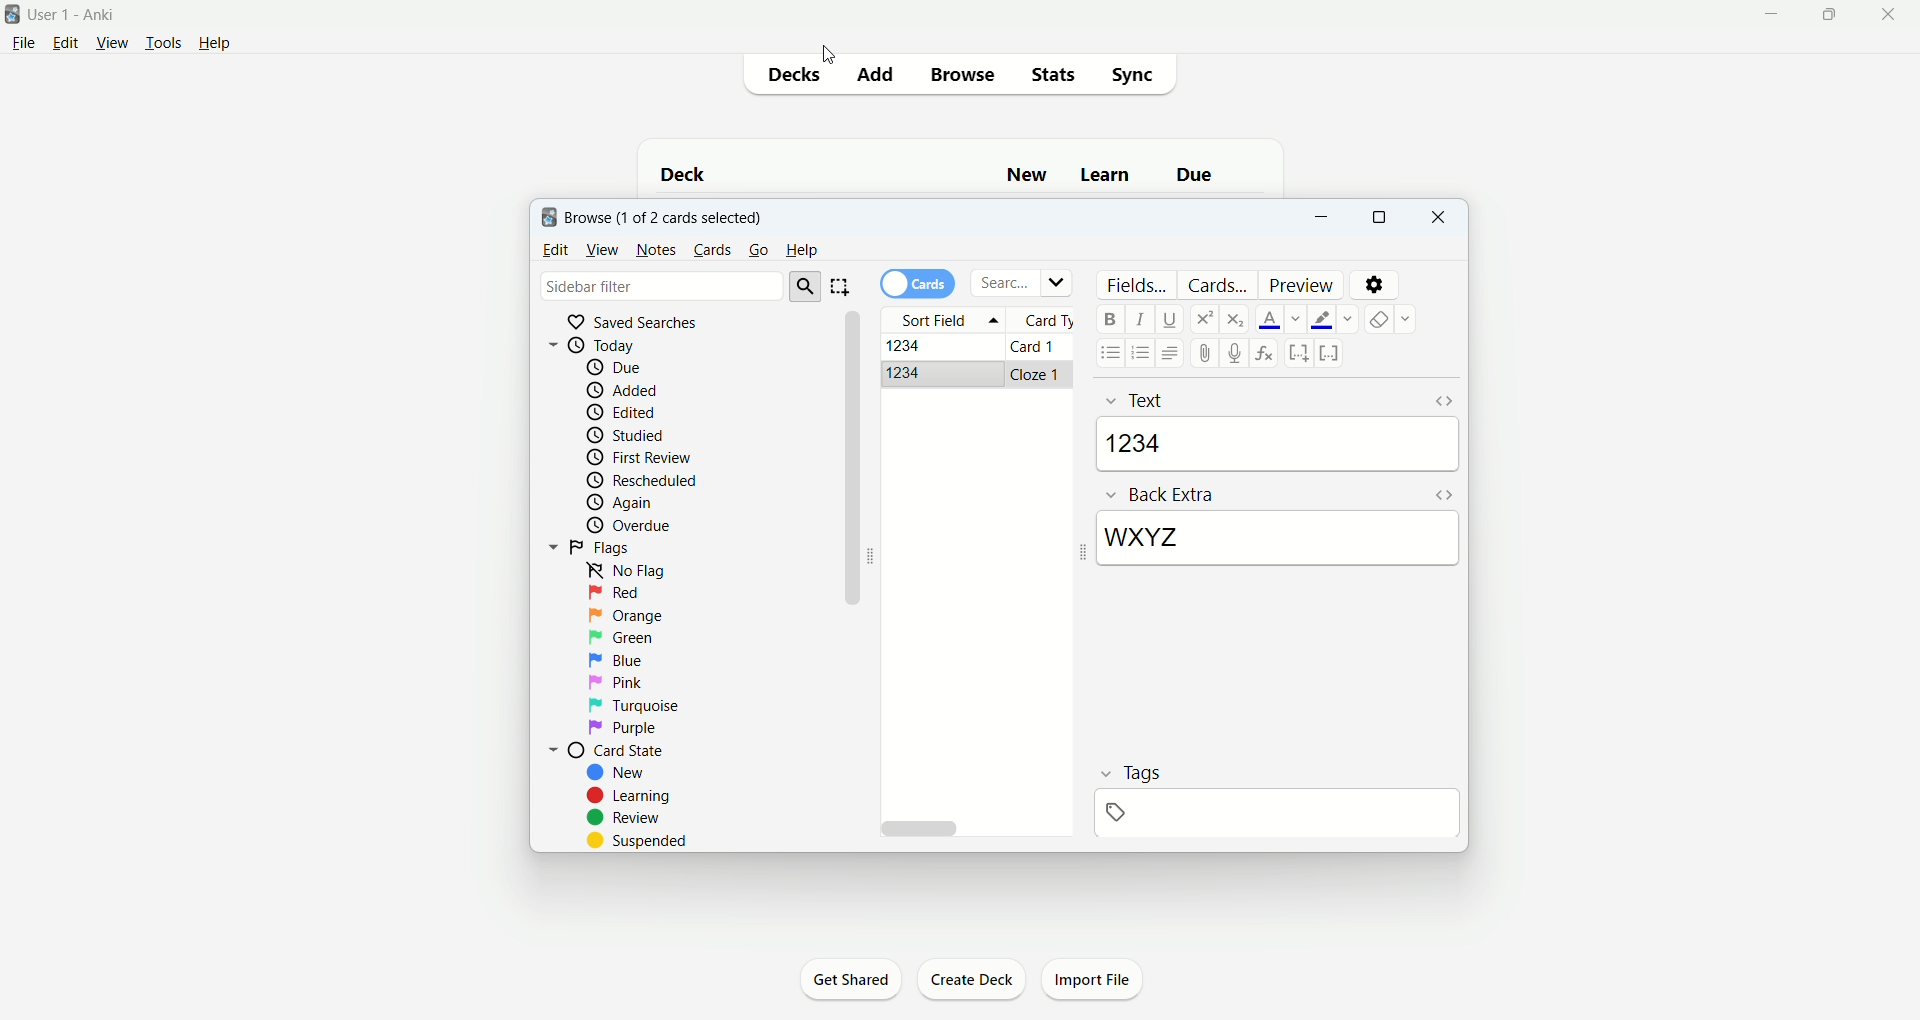 Image resolution: width=1920 pixels, height=1020 pixels. Describe the element at coordinates (1171, 352) in the screenshot. I see `alignment` at that location.